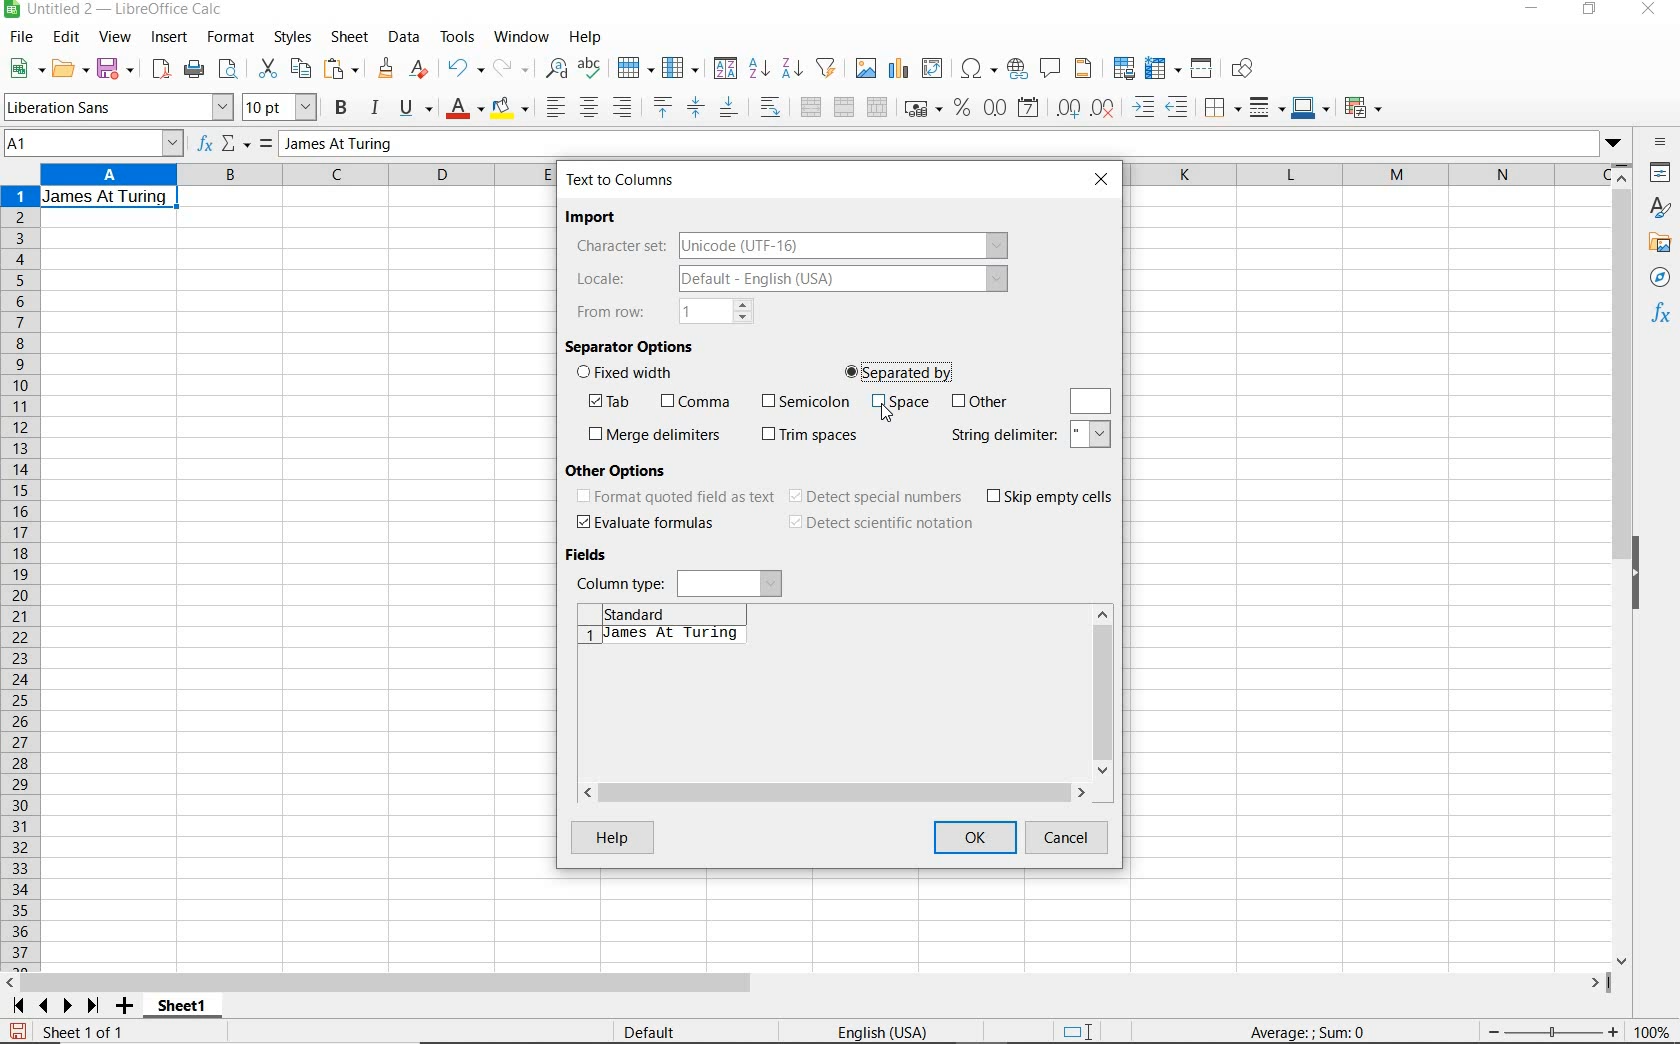 This screenshot has height=1044, width=1680. Describe the element at coordinates (679, 582) in the screenshot. I see `column type` at that location.